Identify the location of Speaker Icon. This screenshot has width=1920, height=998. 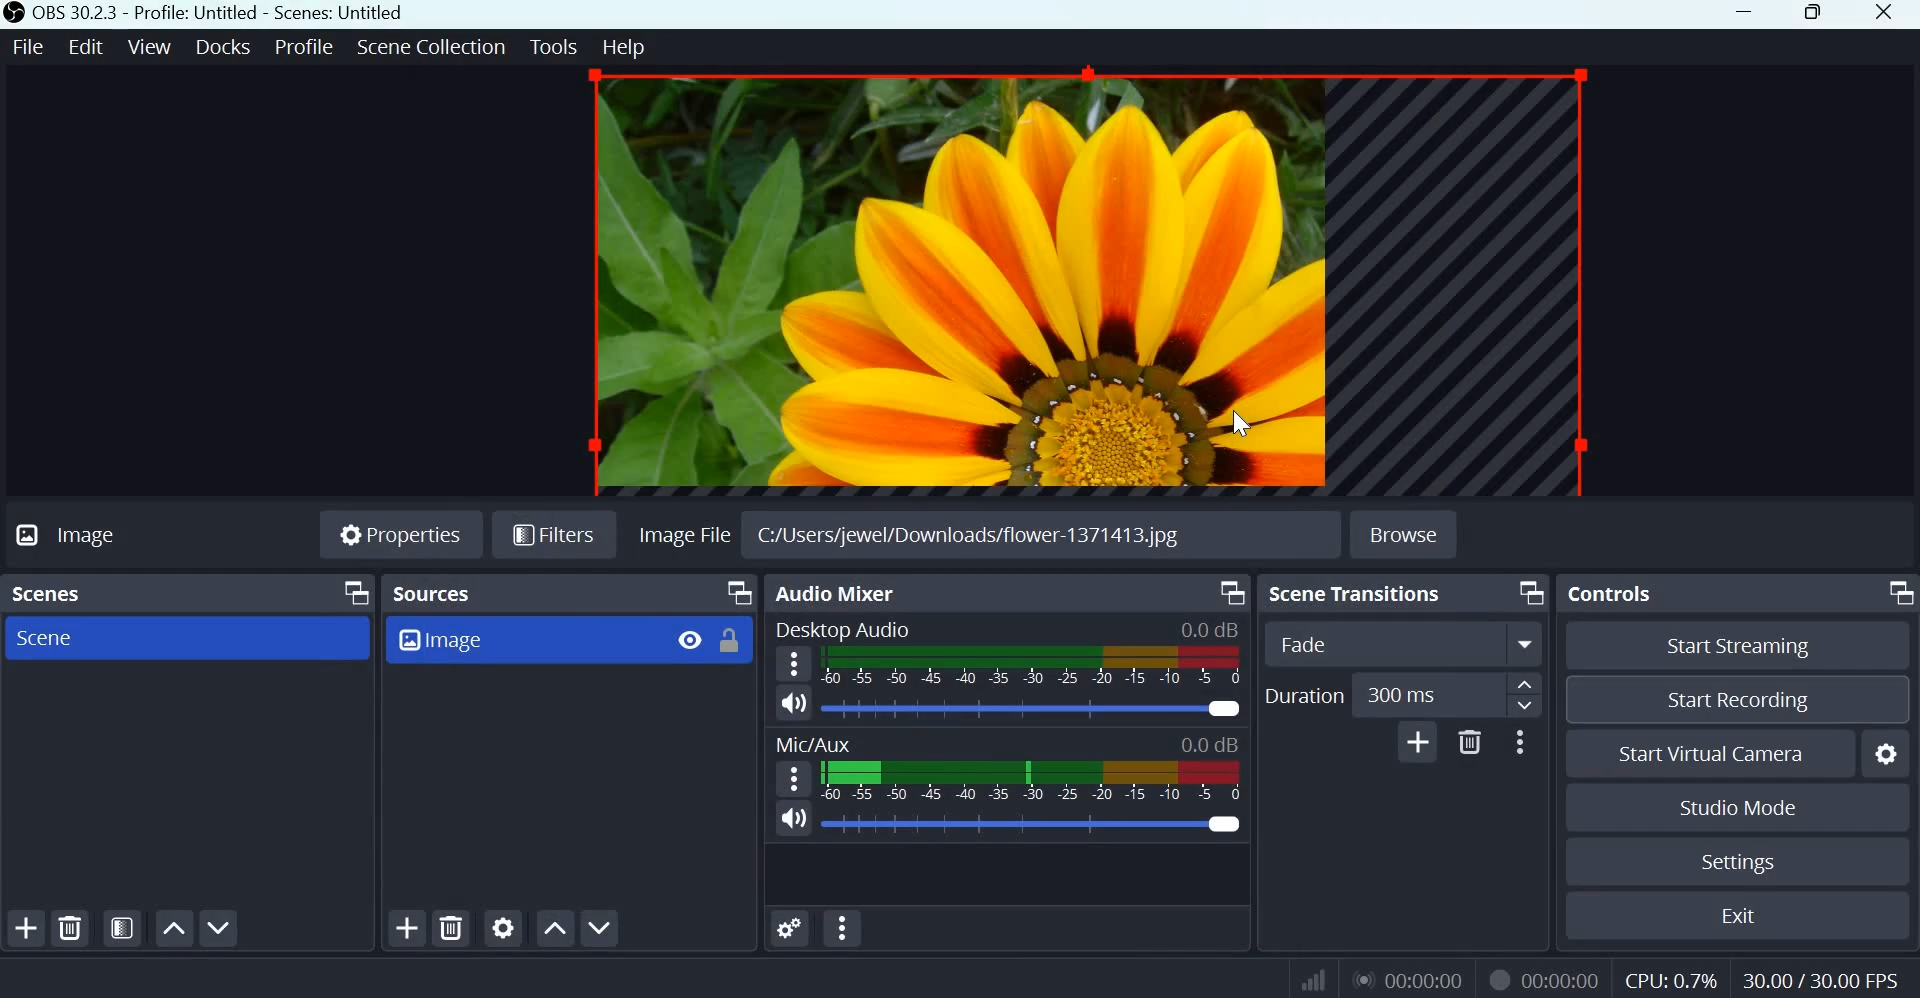
(792, 702).